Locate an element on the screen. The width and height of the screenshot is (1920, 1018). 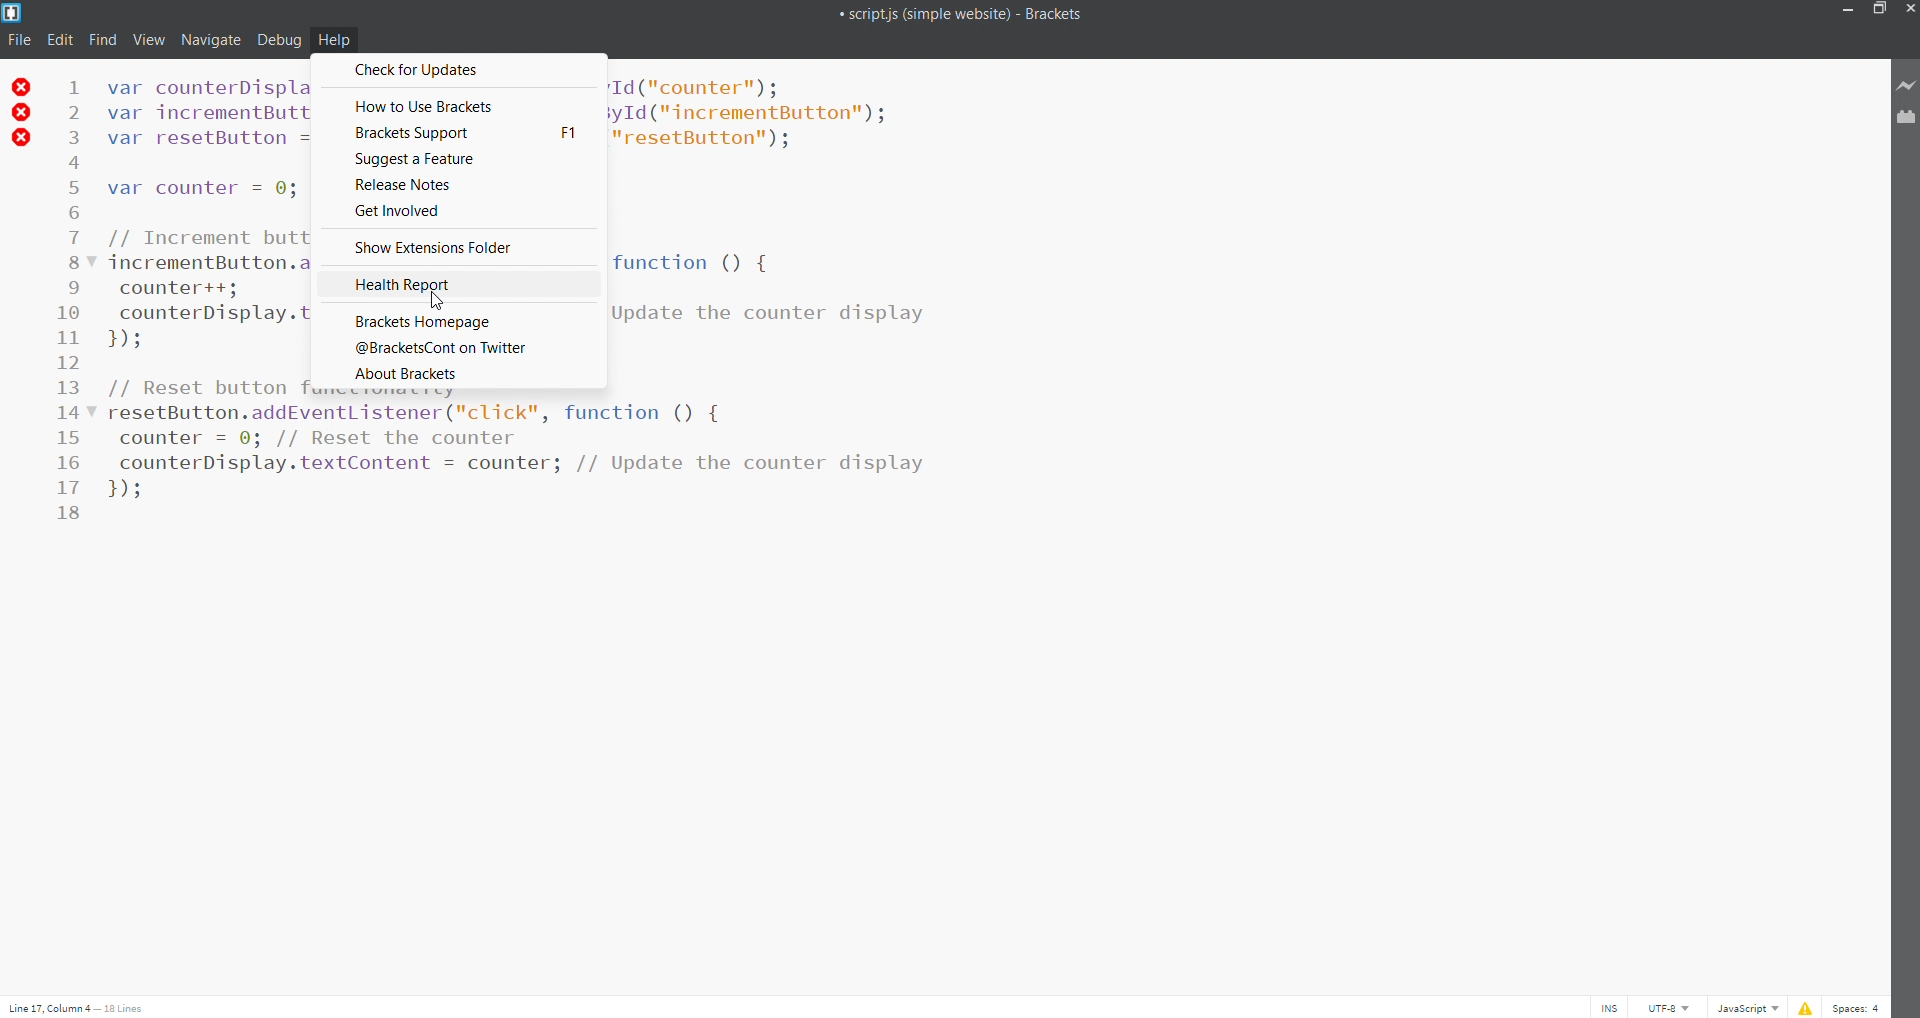
edit is located at coordinates (58, 42).